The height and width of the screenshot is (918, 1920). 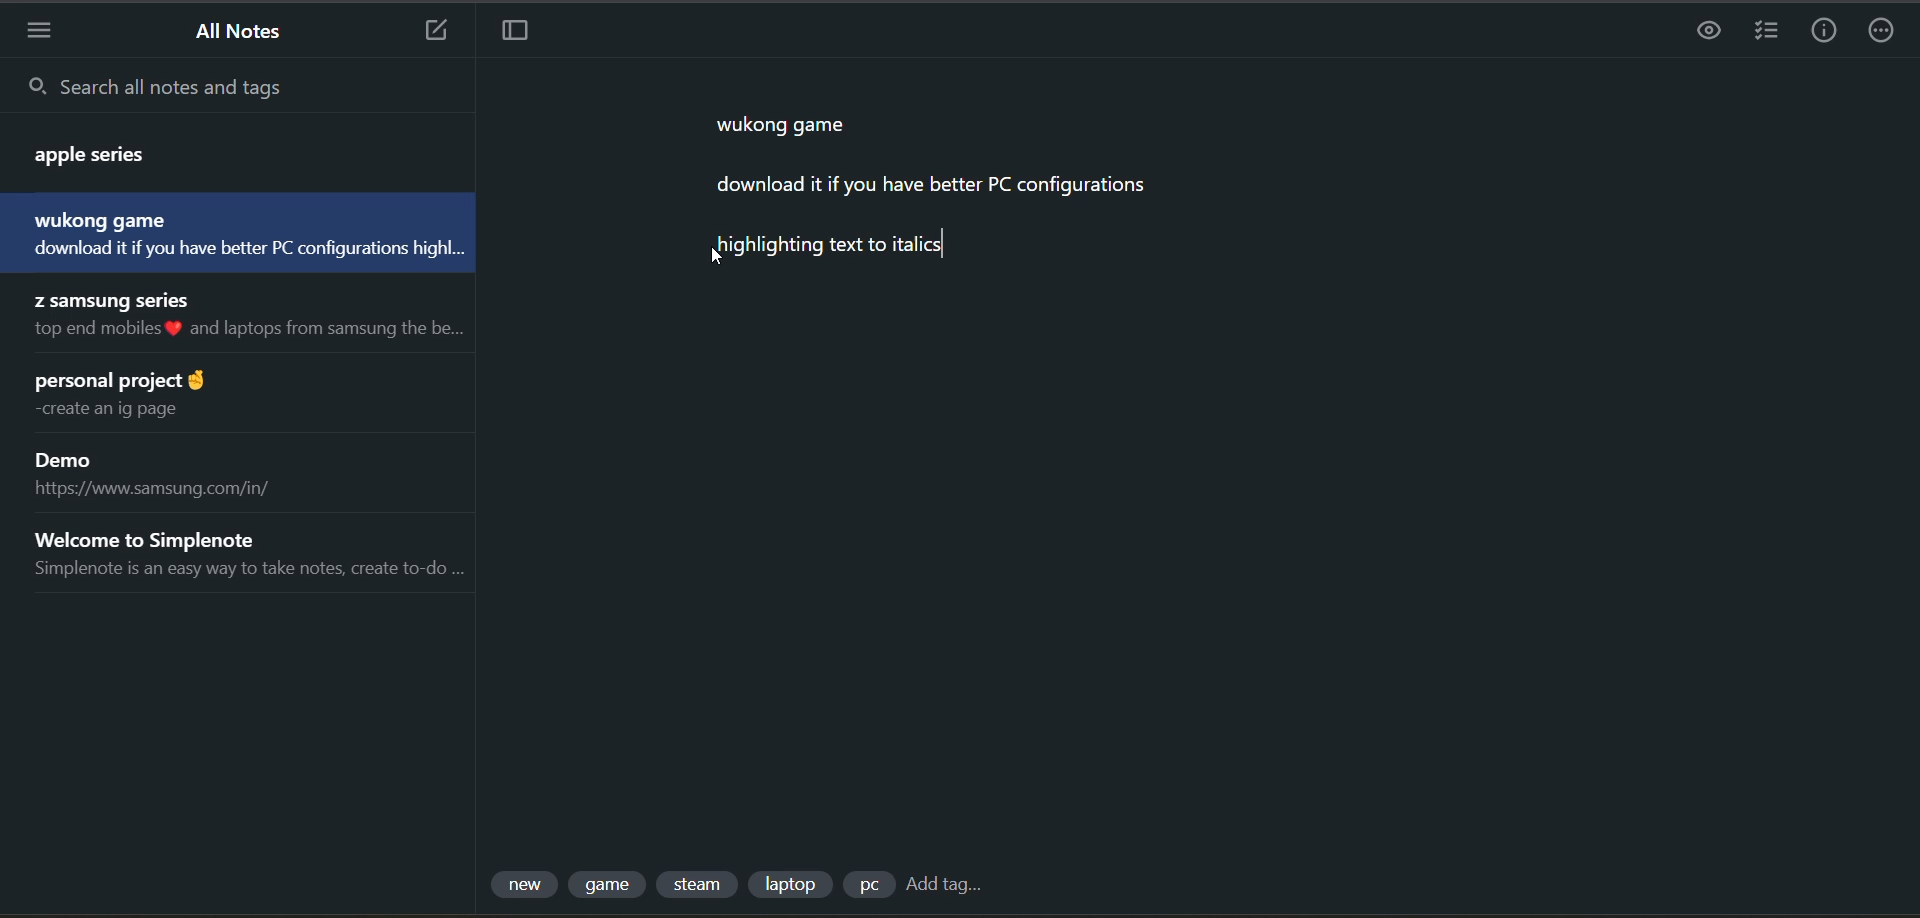 What do you see at coordinates (715, 260) in the screenshot?
I see `cursor` at bounding box center [715, 260].